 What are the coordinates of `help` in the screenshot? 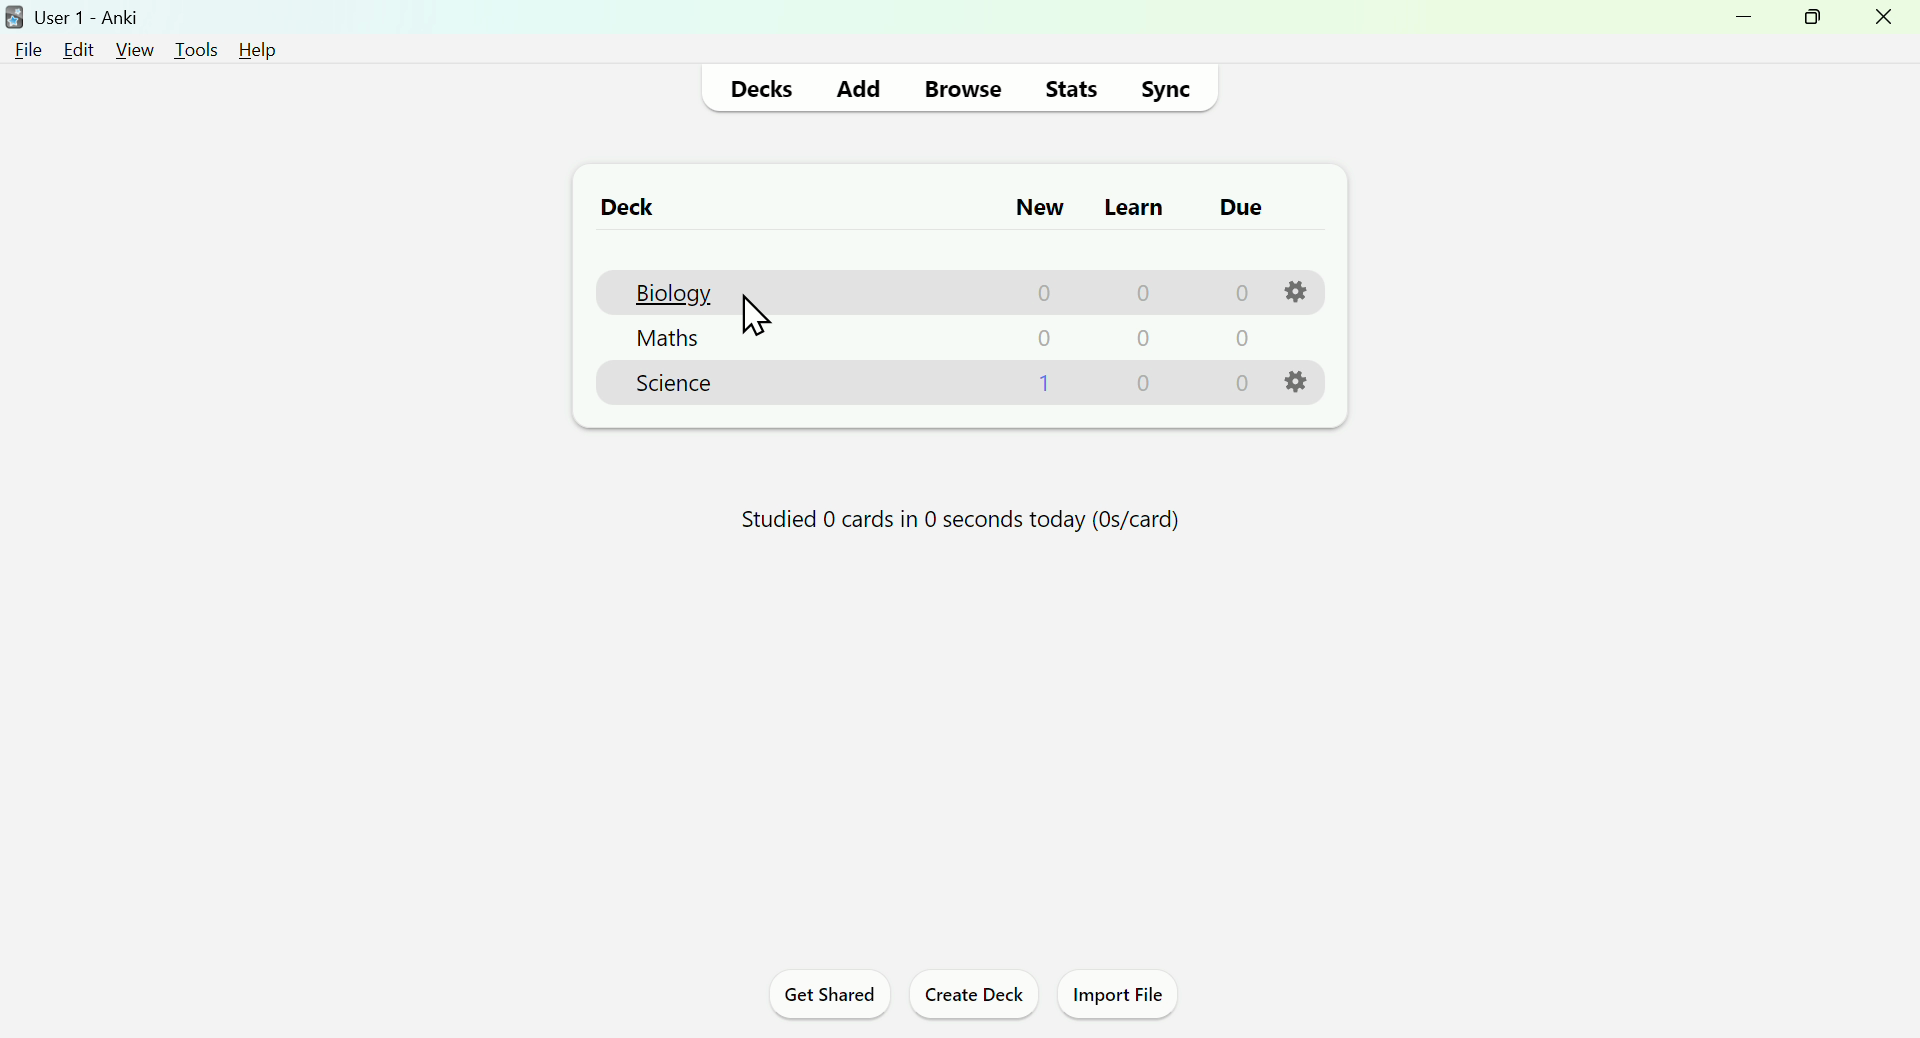 It's located at (261, 53).